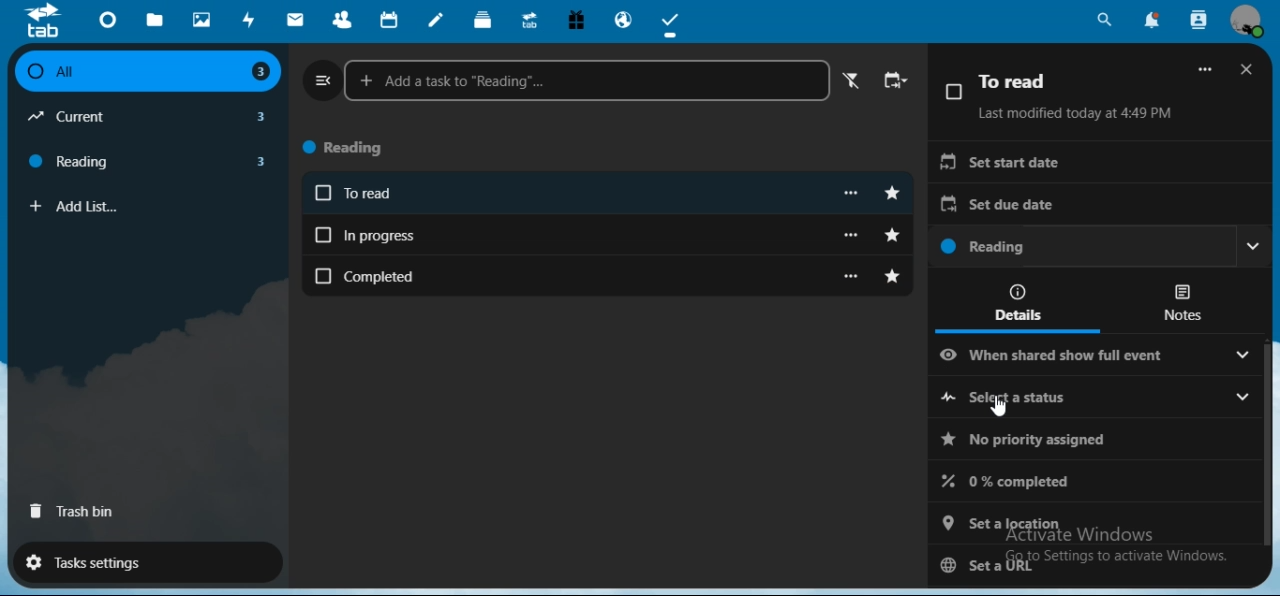  Describe the element at coordinates (32, 72) in the screenshot. I see `Checkbox` at that location.